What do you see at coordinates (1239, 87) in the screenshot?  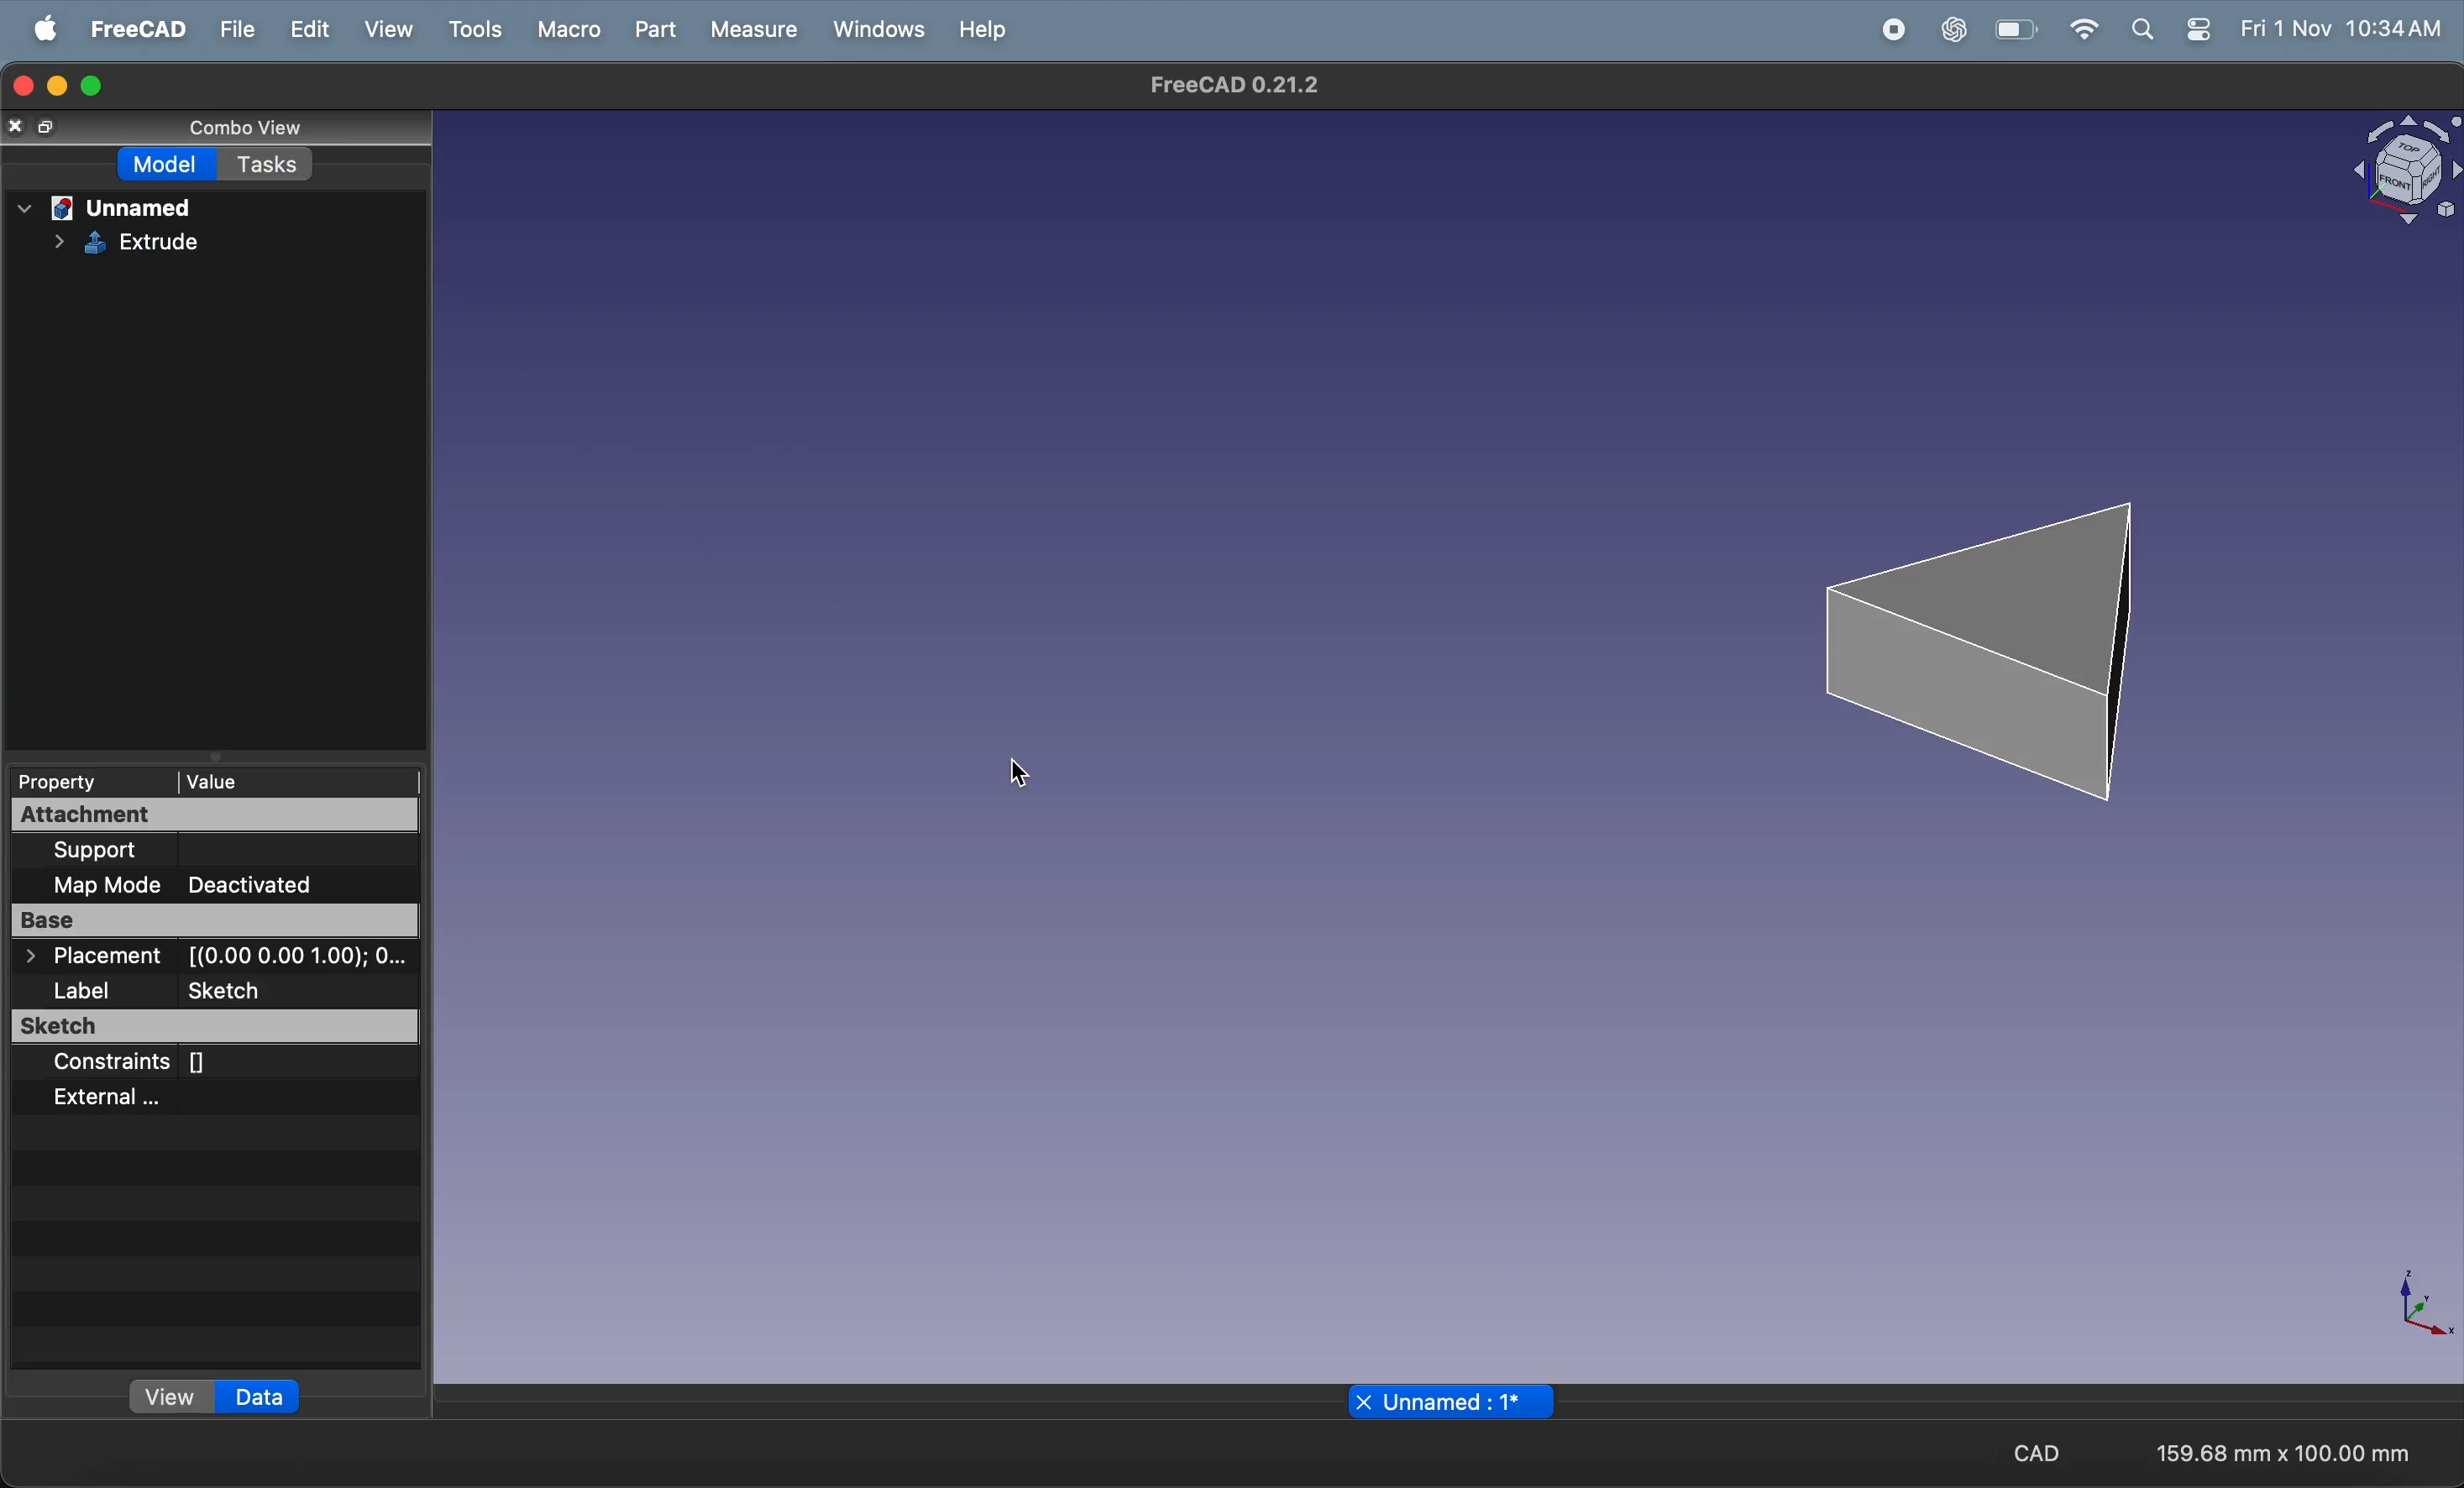 I see `FreeCad 0.21.2` at bounding box center [1239, 87].